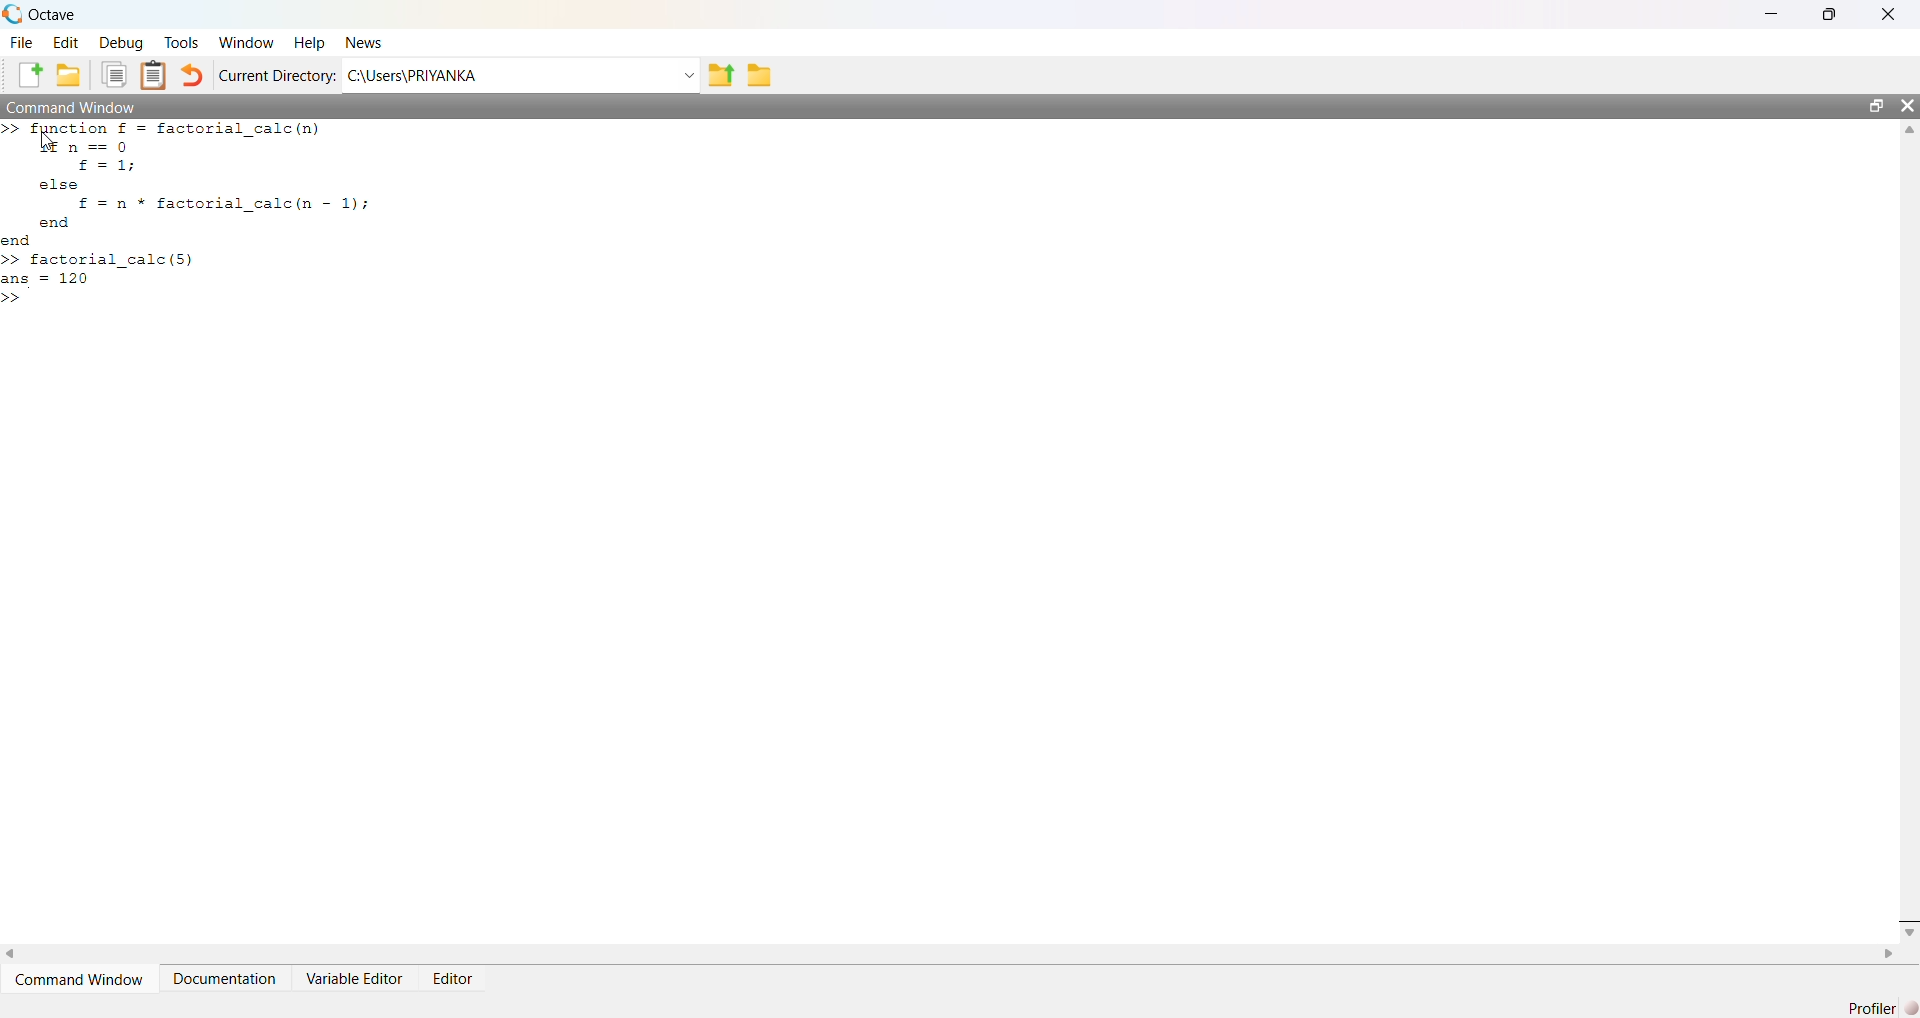 Image resolution: width=1920 pixels, height=1018 pixels. What do you see at coordinates (1907, 931) in the screenshot?
I see `scroll down` at bounding box center [1907, 931].